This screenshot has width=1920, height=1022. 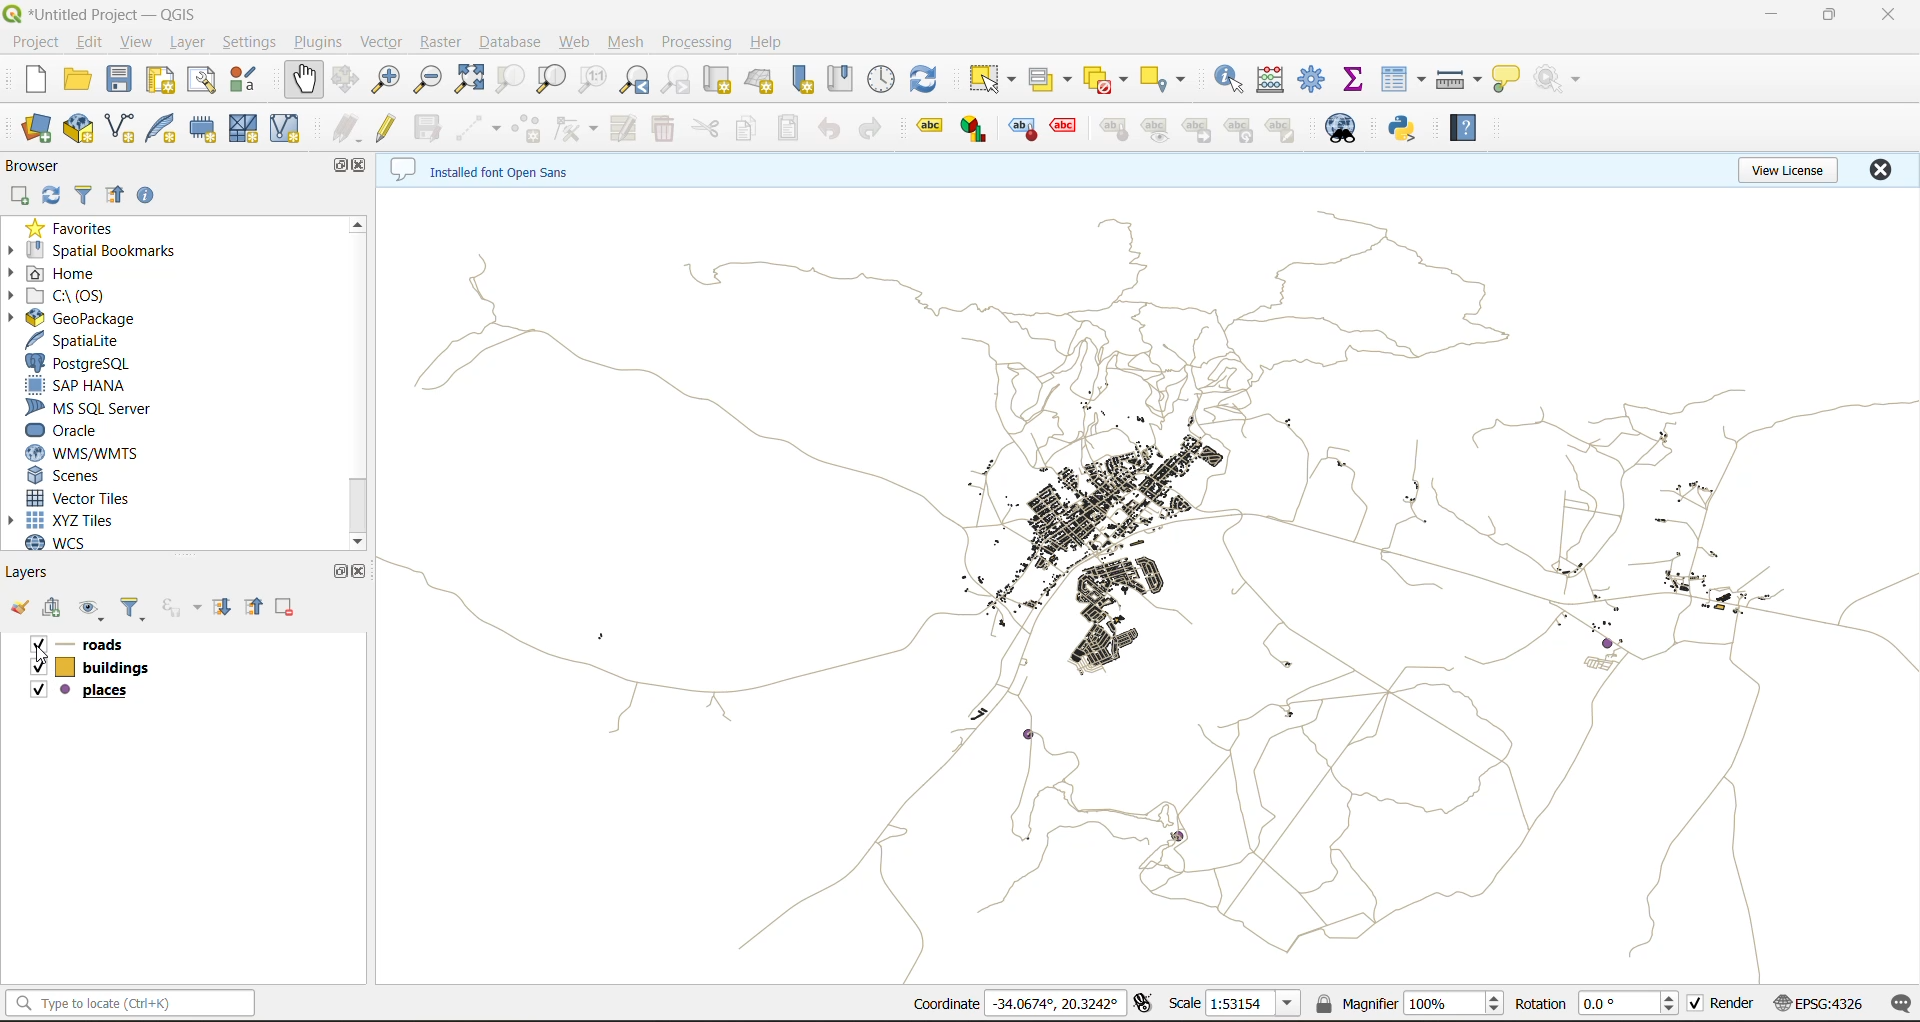 What do you see at coordinates (975, 132) in the screenshot?
I see `labels toolbar 2` at bounding box center [975, 132].